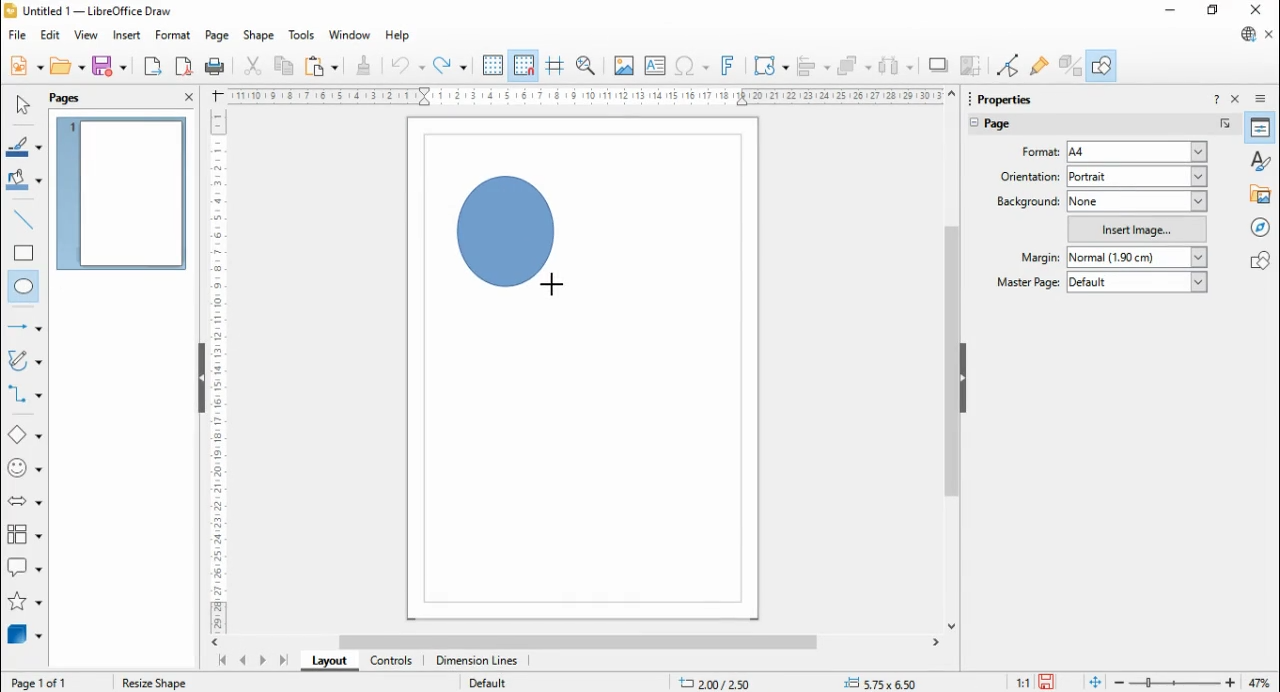 Image resolution: width=1280 pixels, height=692 pixels. What do you see at coordinates (218, 36) in the screenshot?
I see `page` at bounding box center [218, 36].